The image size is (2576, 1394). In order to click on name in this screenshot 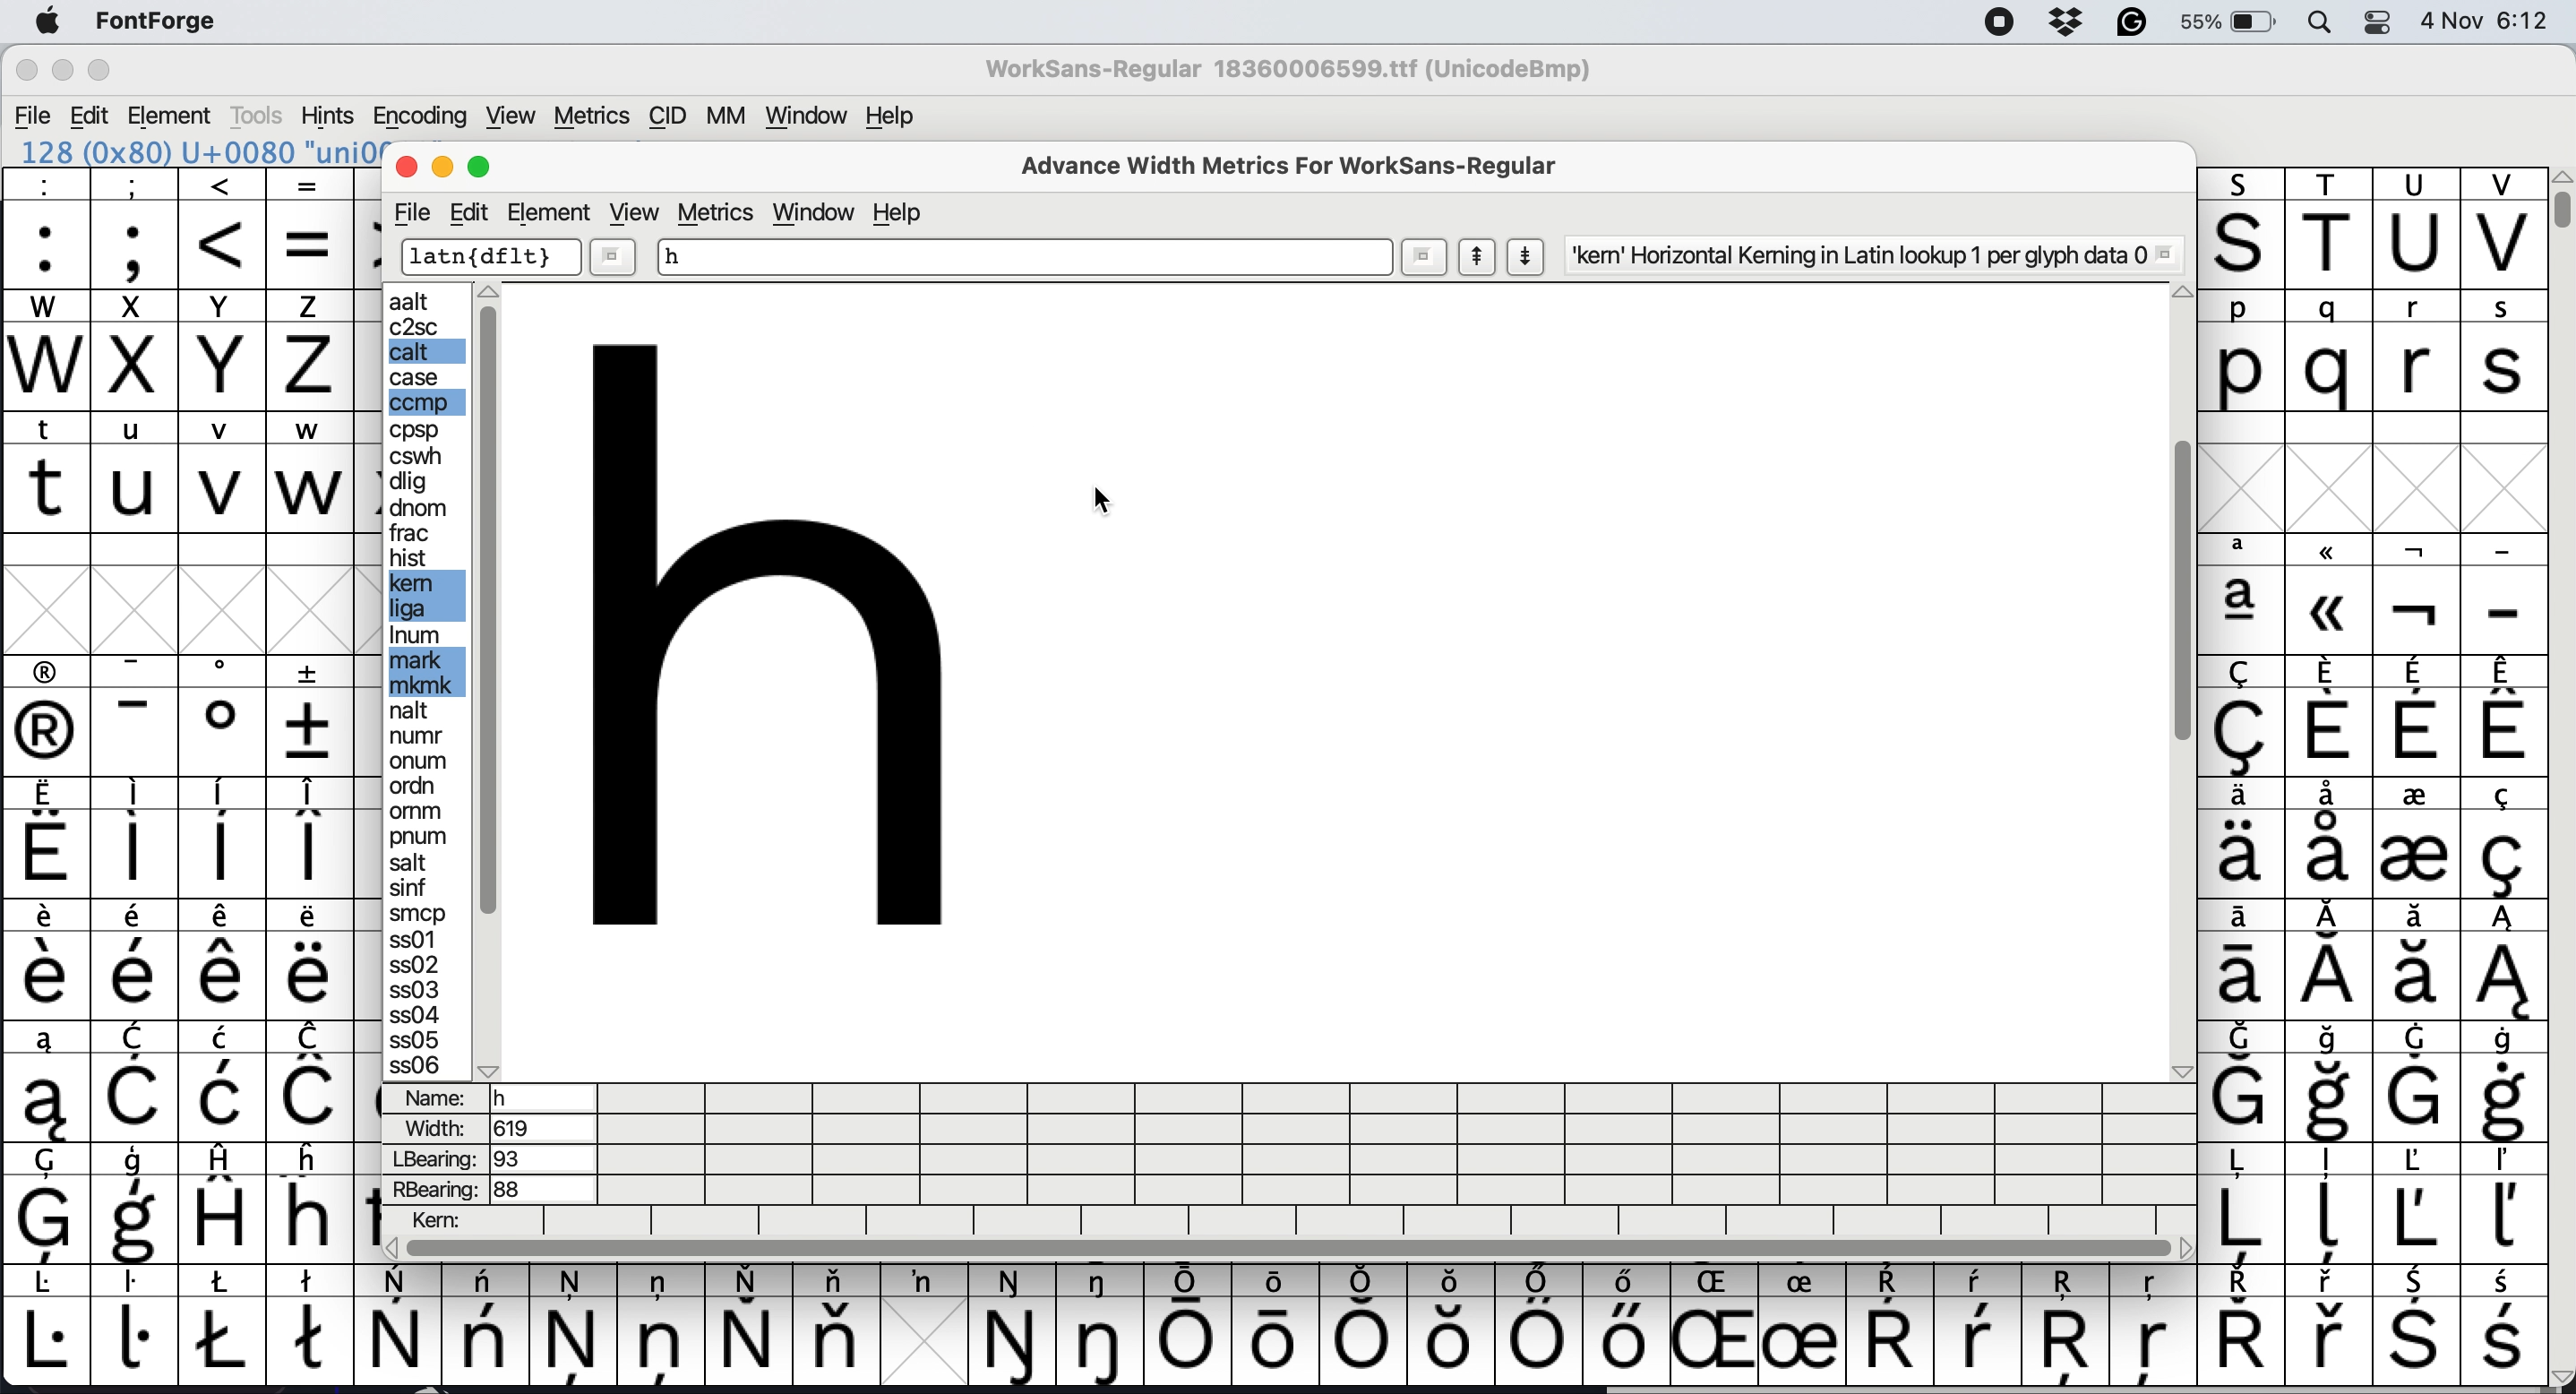, I will do `click(480, 1099)`.